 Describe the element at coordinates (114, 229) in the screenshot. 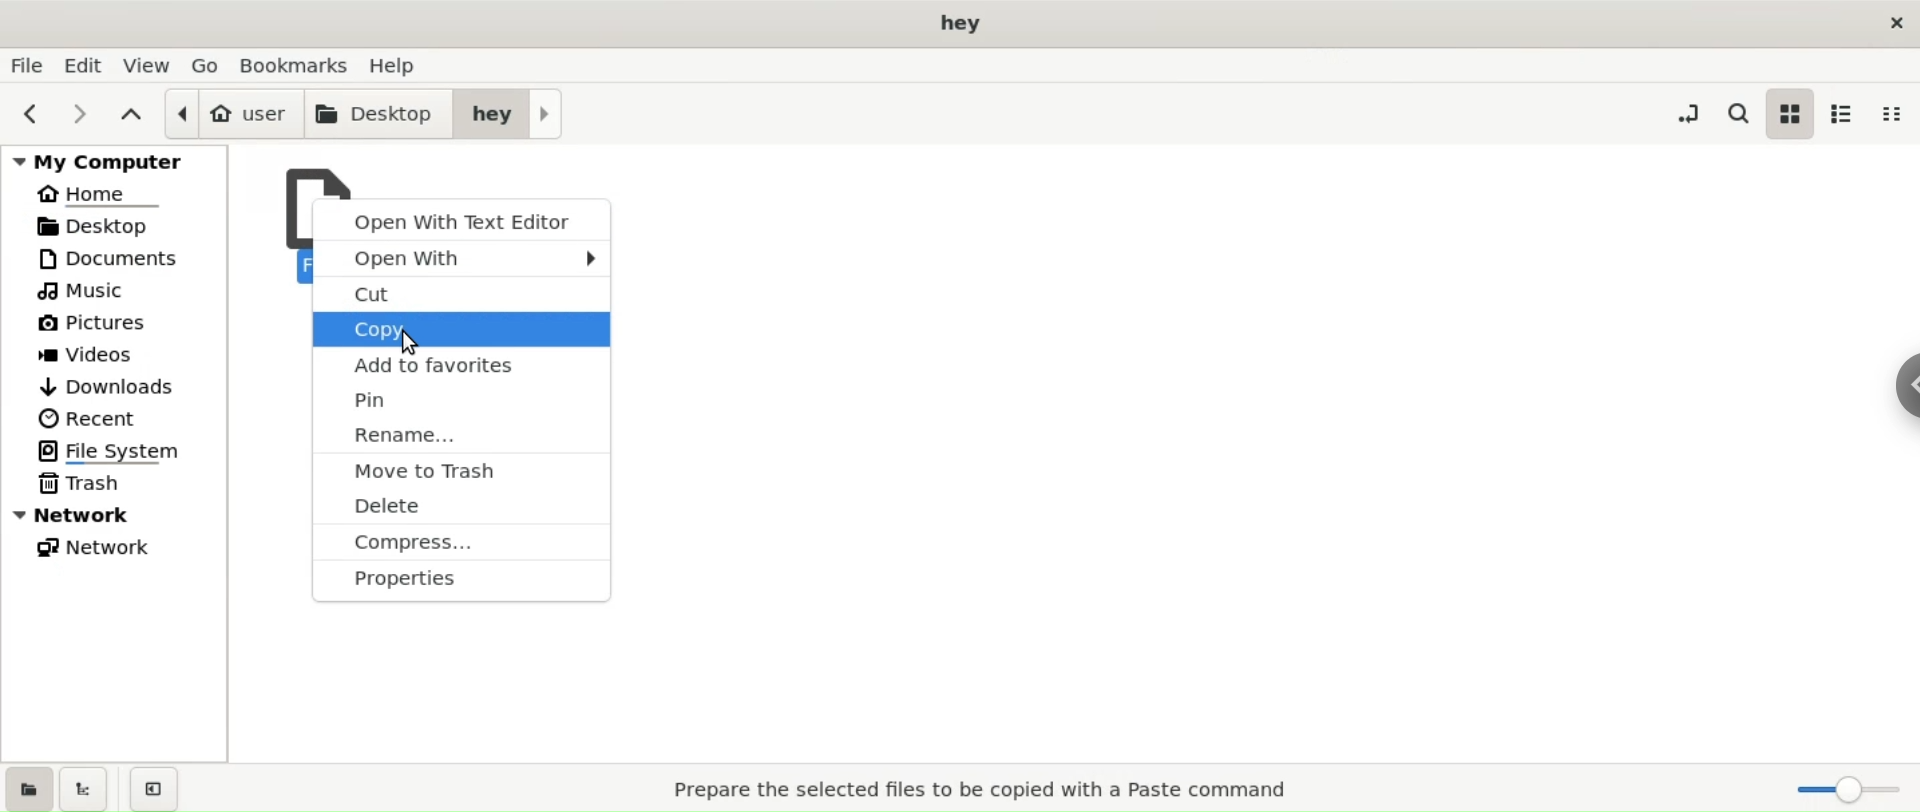

I see `desktop` at that location.